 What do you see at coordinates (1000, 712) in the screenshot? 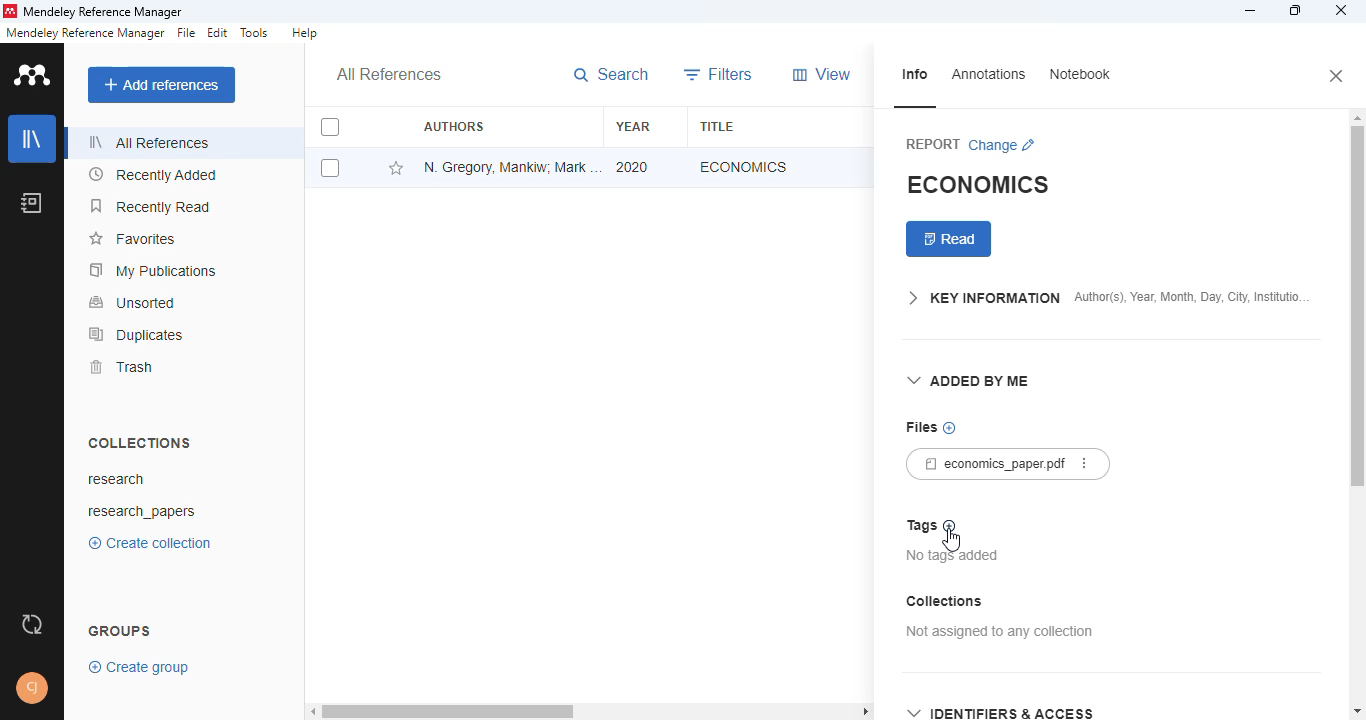
I see `identifiers & access` at bounding box center [1000, 712].